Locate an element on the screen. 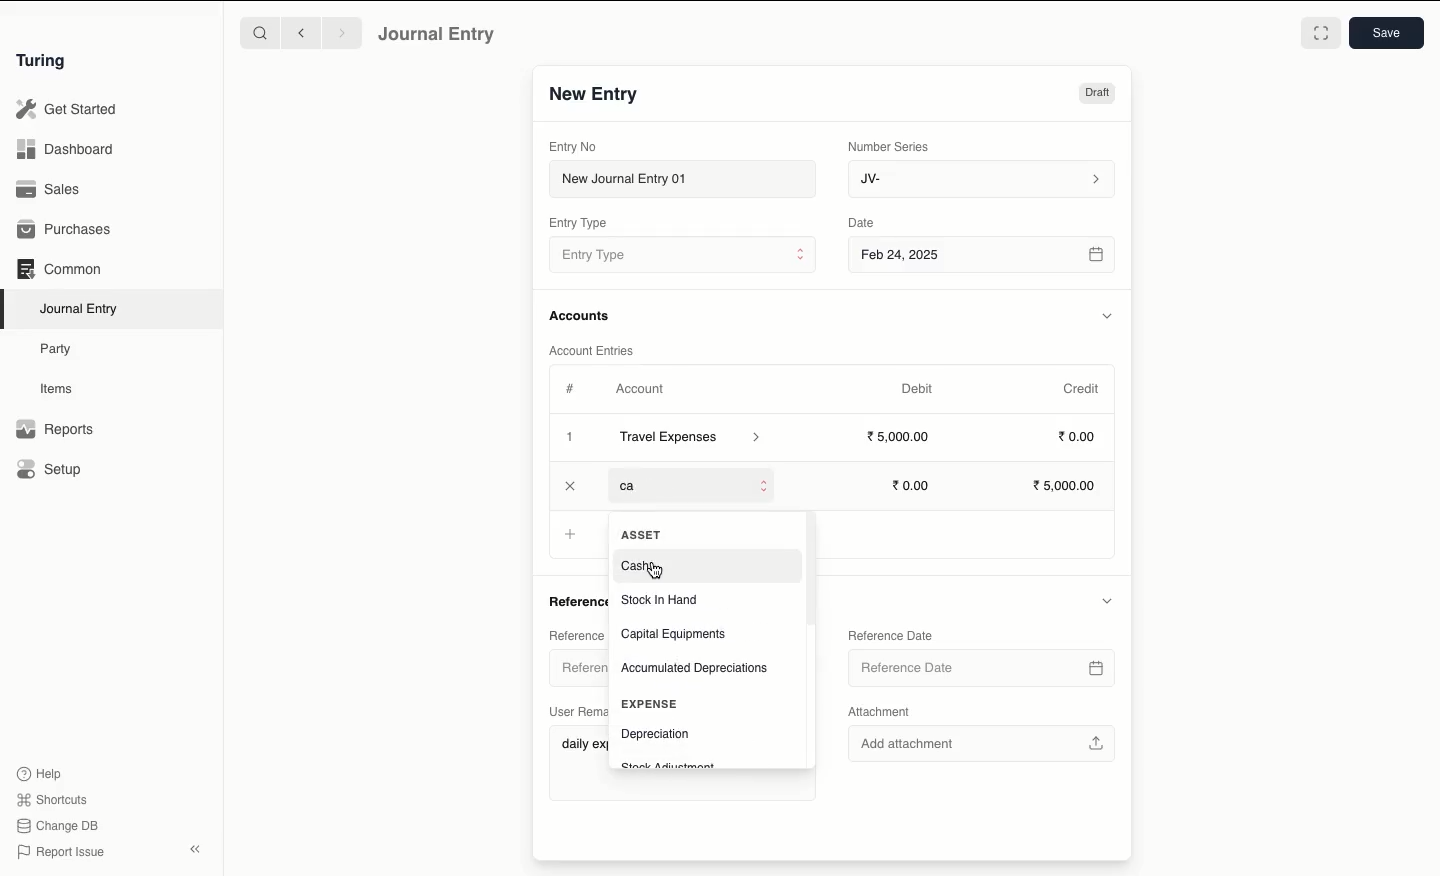 The height and width of the screenshot is (876, 1440). 0.00 is located at coordinates (912, 486).